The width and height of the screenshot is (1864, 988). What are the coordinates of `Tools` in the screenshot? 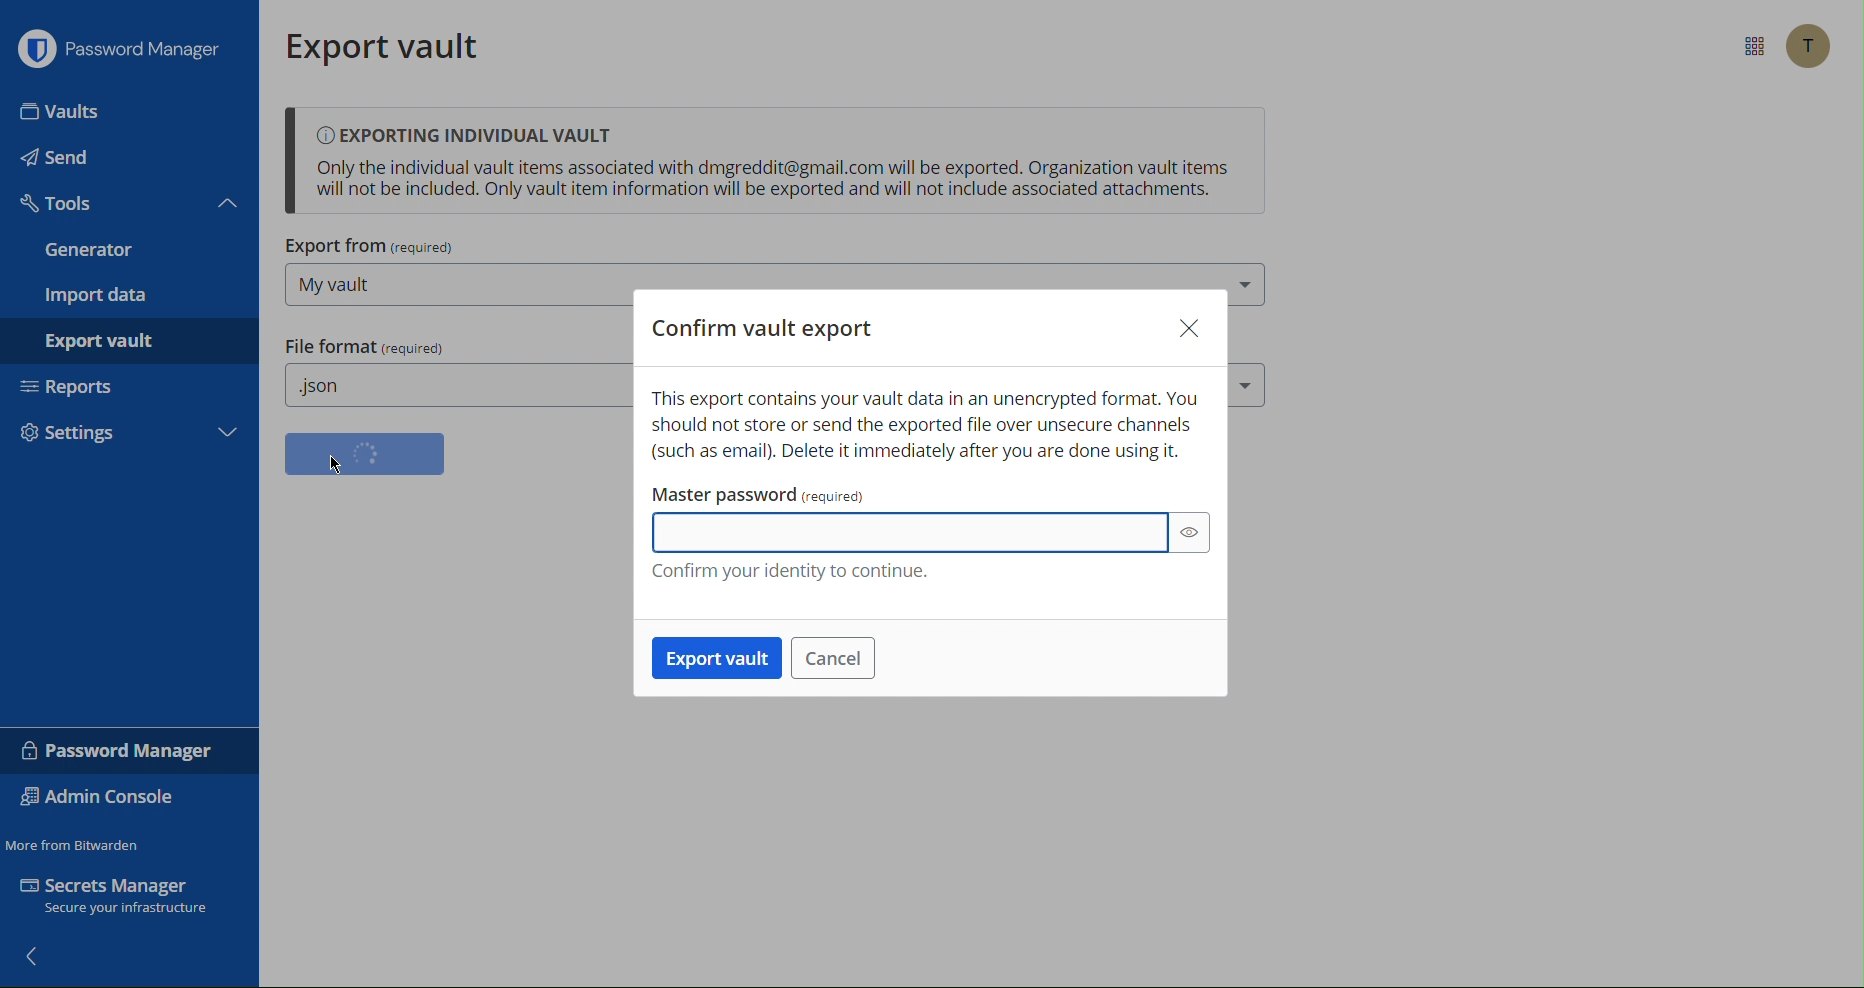 It's located at (125, 207).